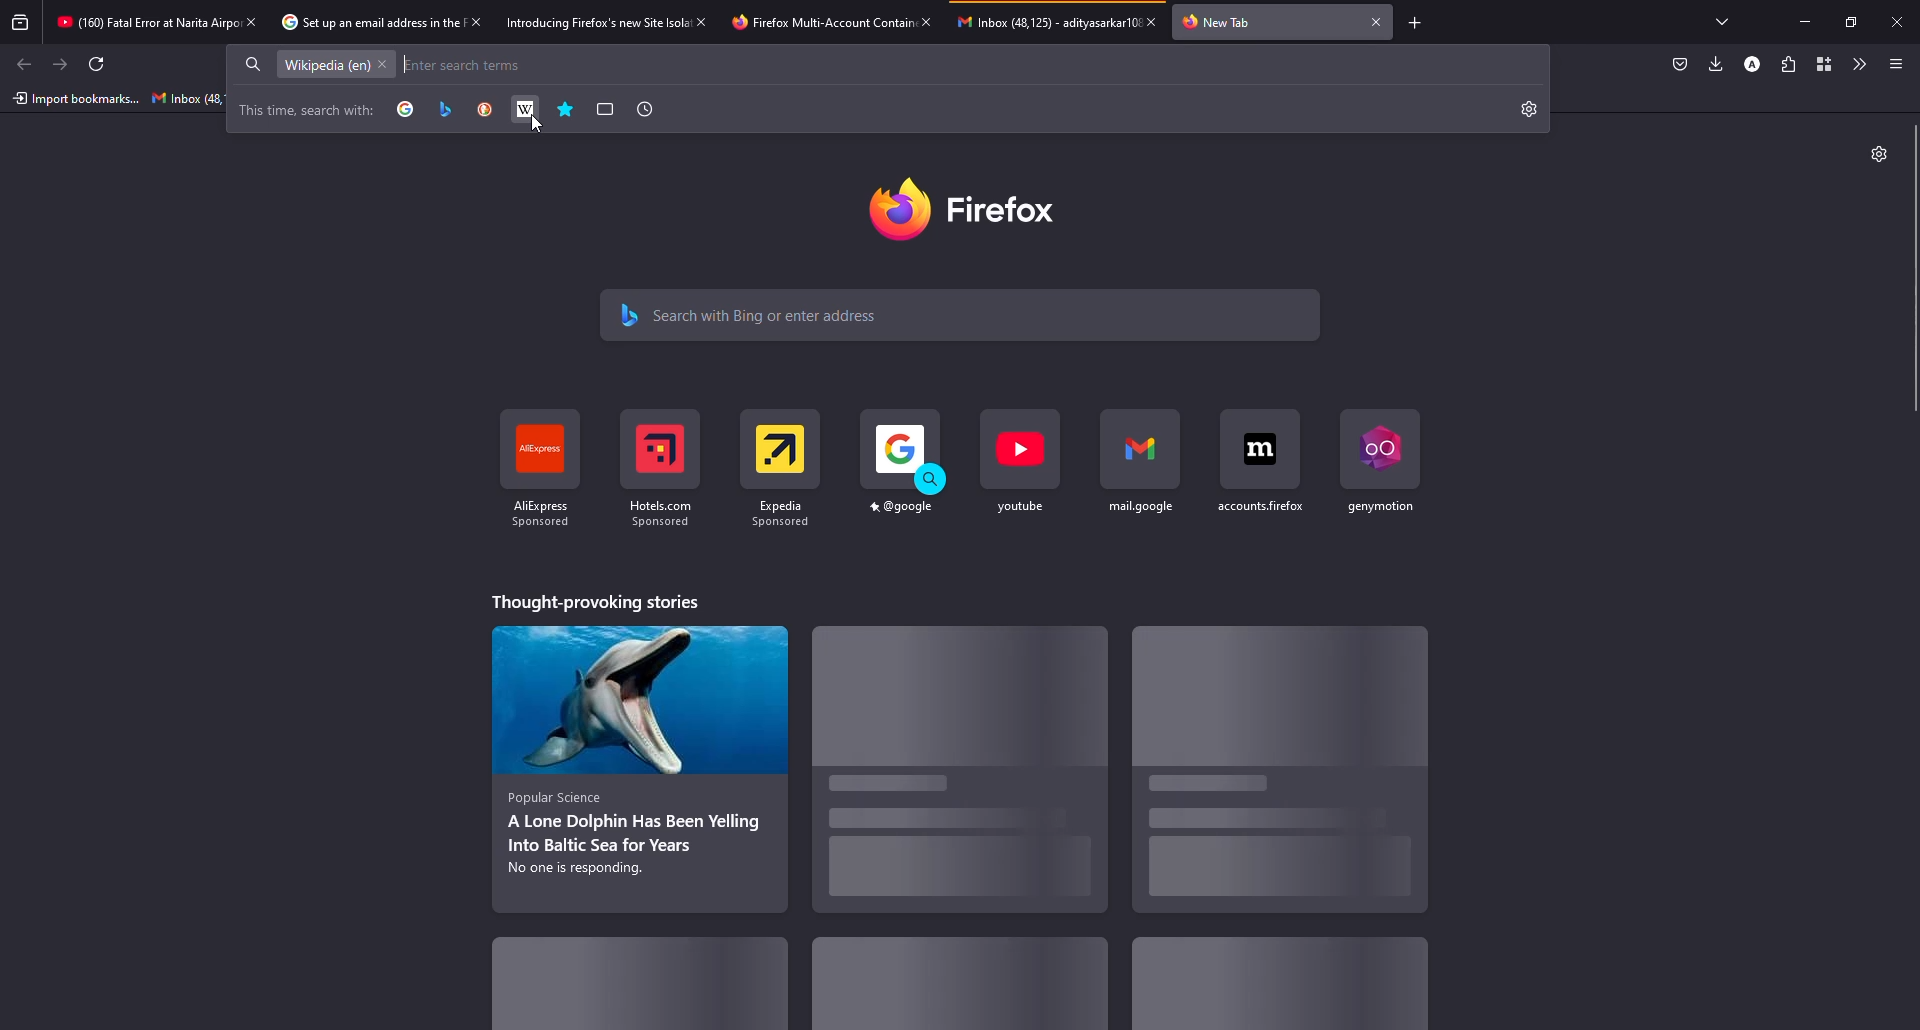 This screenshot has width=1920, height=1030. I want to click on tab, so click(138, 19).